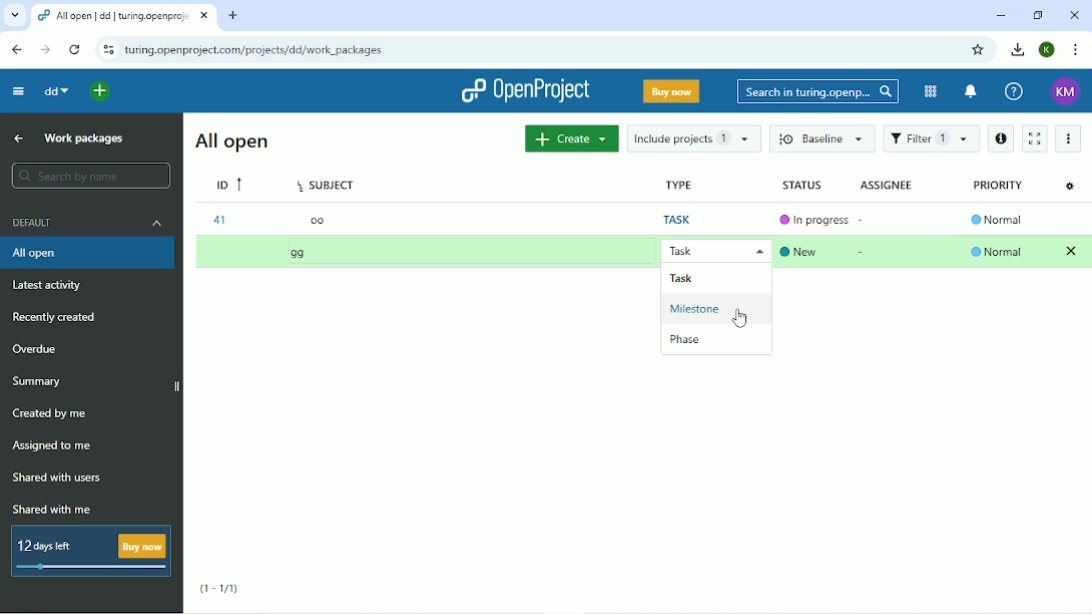 The height and width of the screenshot is (614, 1092). Describe the element at coordinates (682, 185) in the screenshot. I see `Type` at that location.